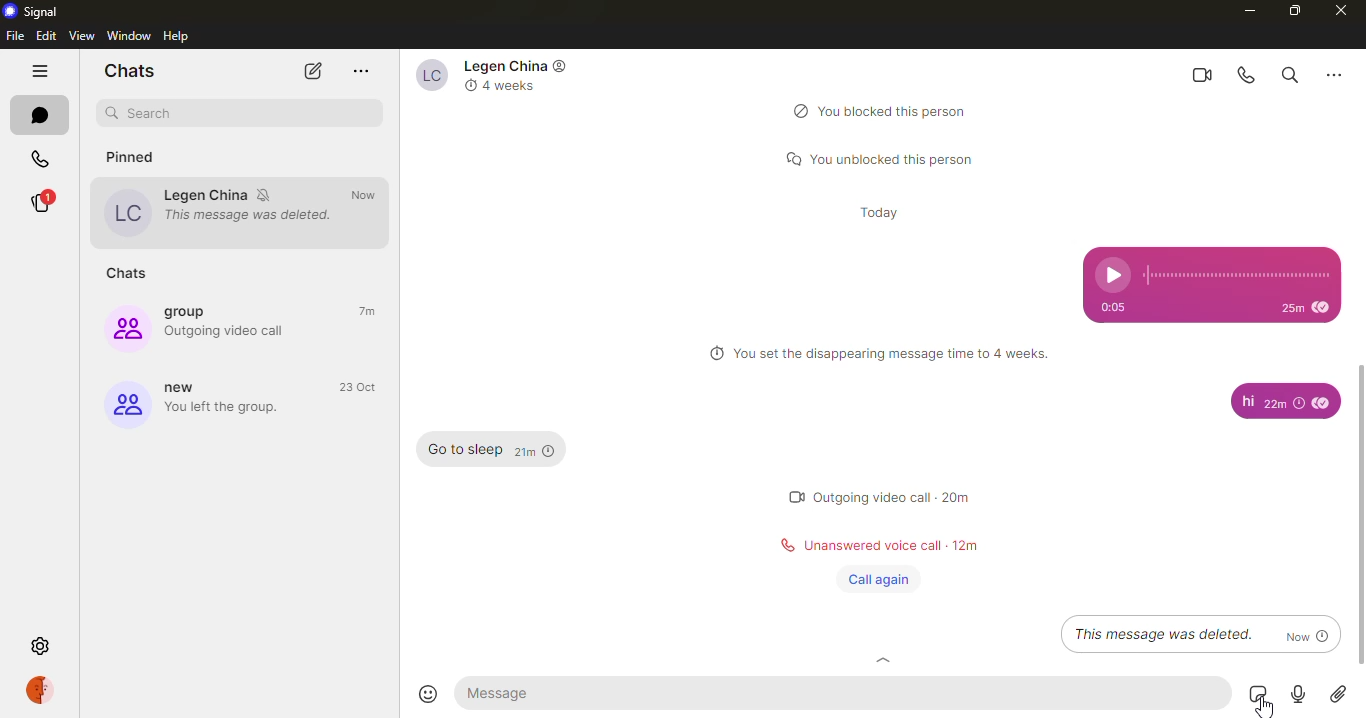 The width and height of the screenshot is (1366, 718). Describe the element at coordinates (125, 213) in the screenshot. I see `Legen china profile` at that location.